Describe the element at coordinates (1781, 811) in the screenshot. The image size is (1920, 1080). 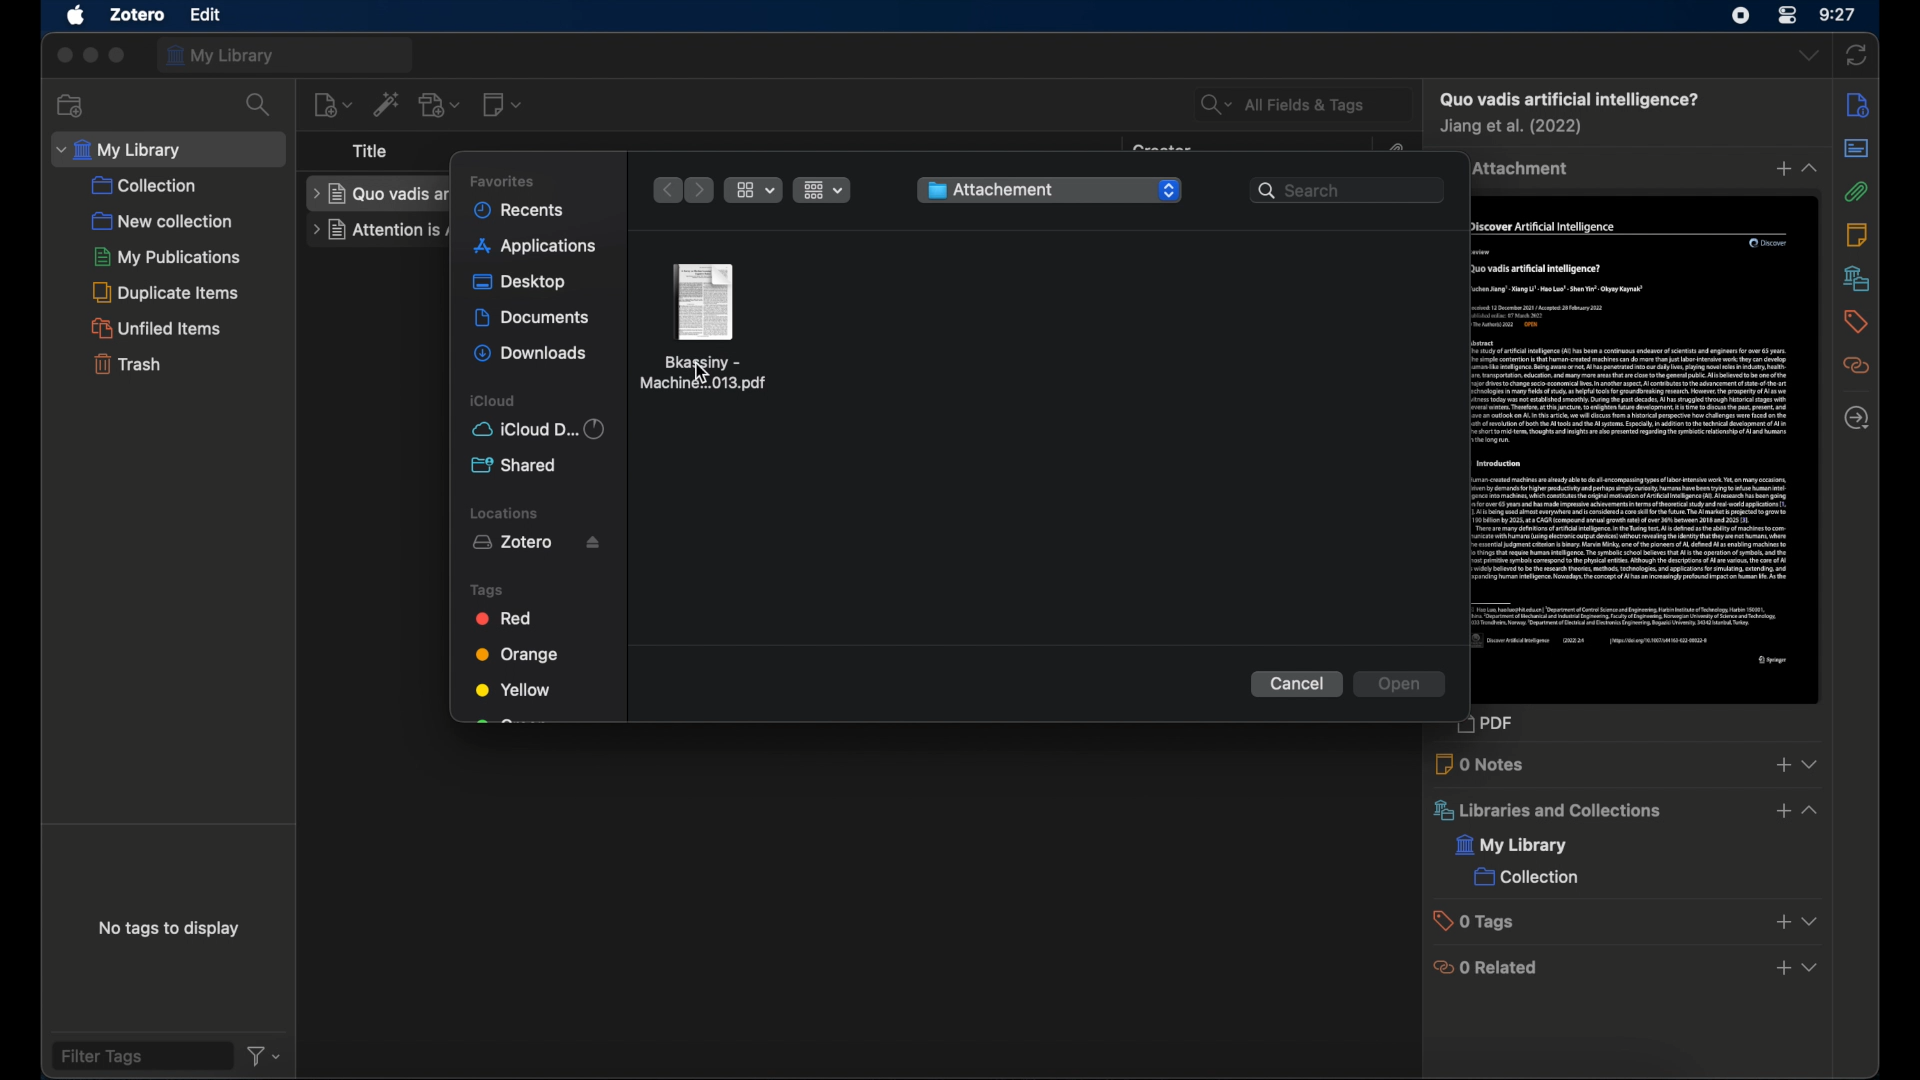
I see `add` at that location.